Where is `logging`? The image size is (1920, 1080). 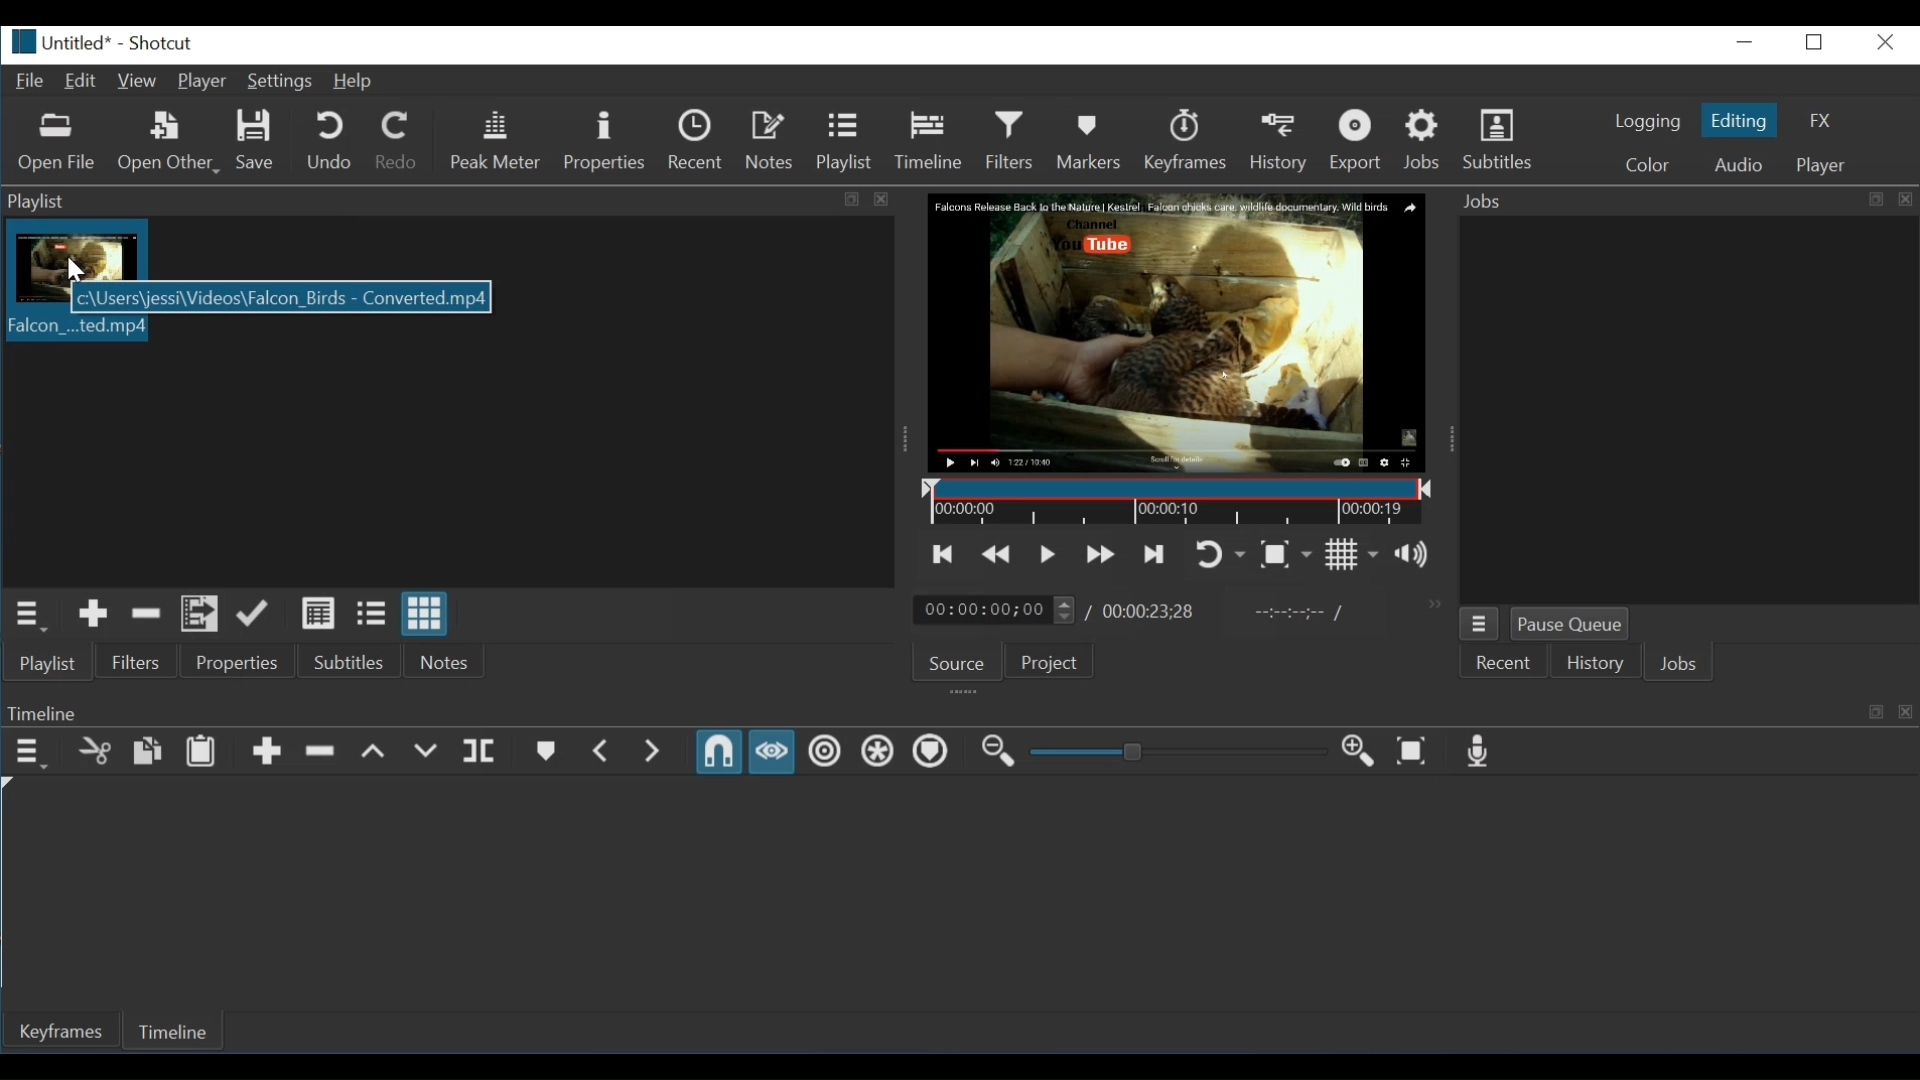 logging is located at coordinates (1648, 122).